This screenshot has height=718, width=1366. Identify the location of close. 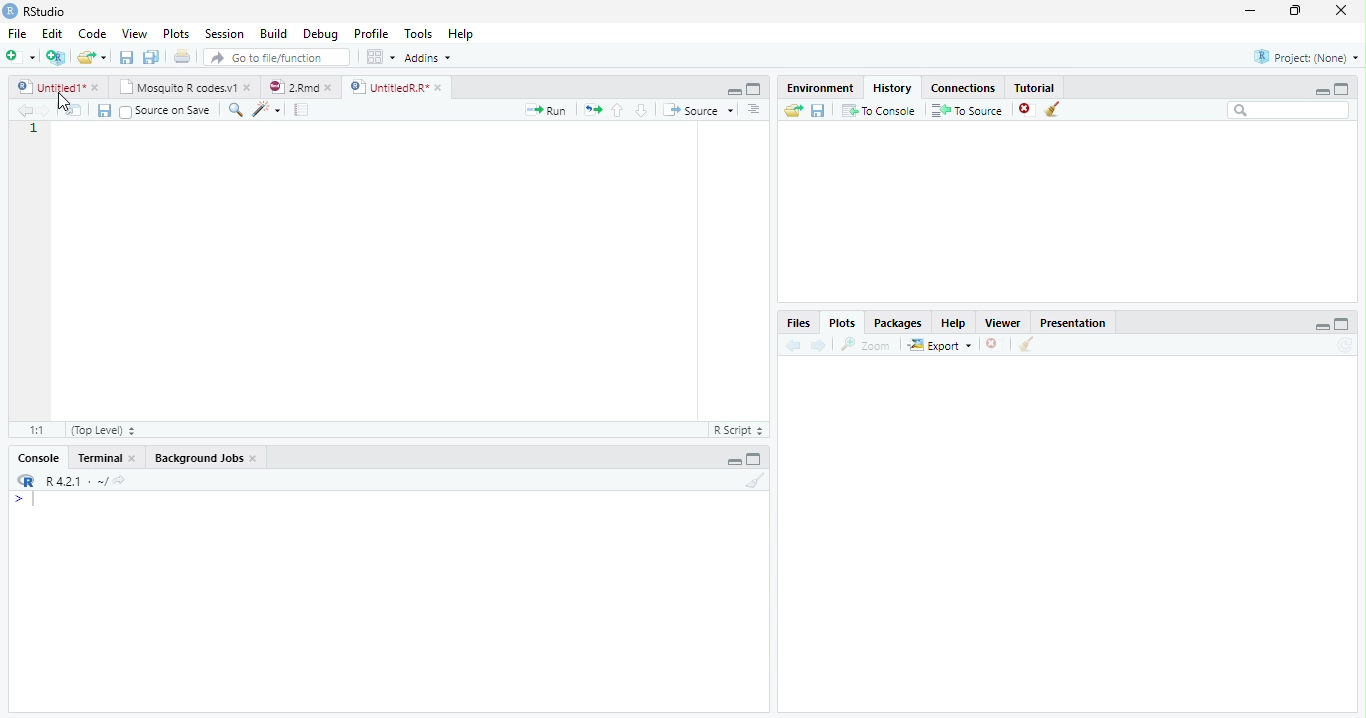
(328, 88).